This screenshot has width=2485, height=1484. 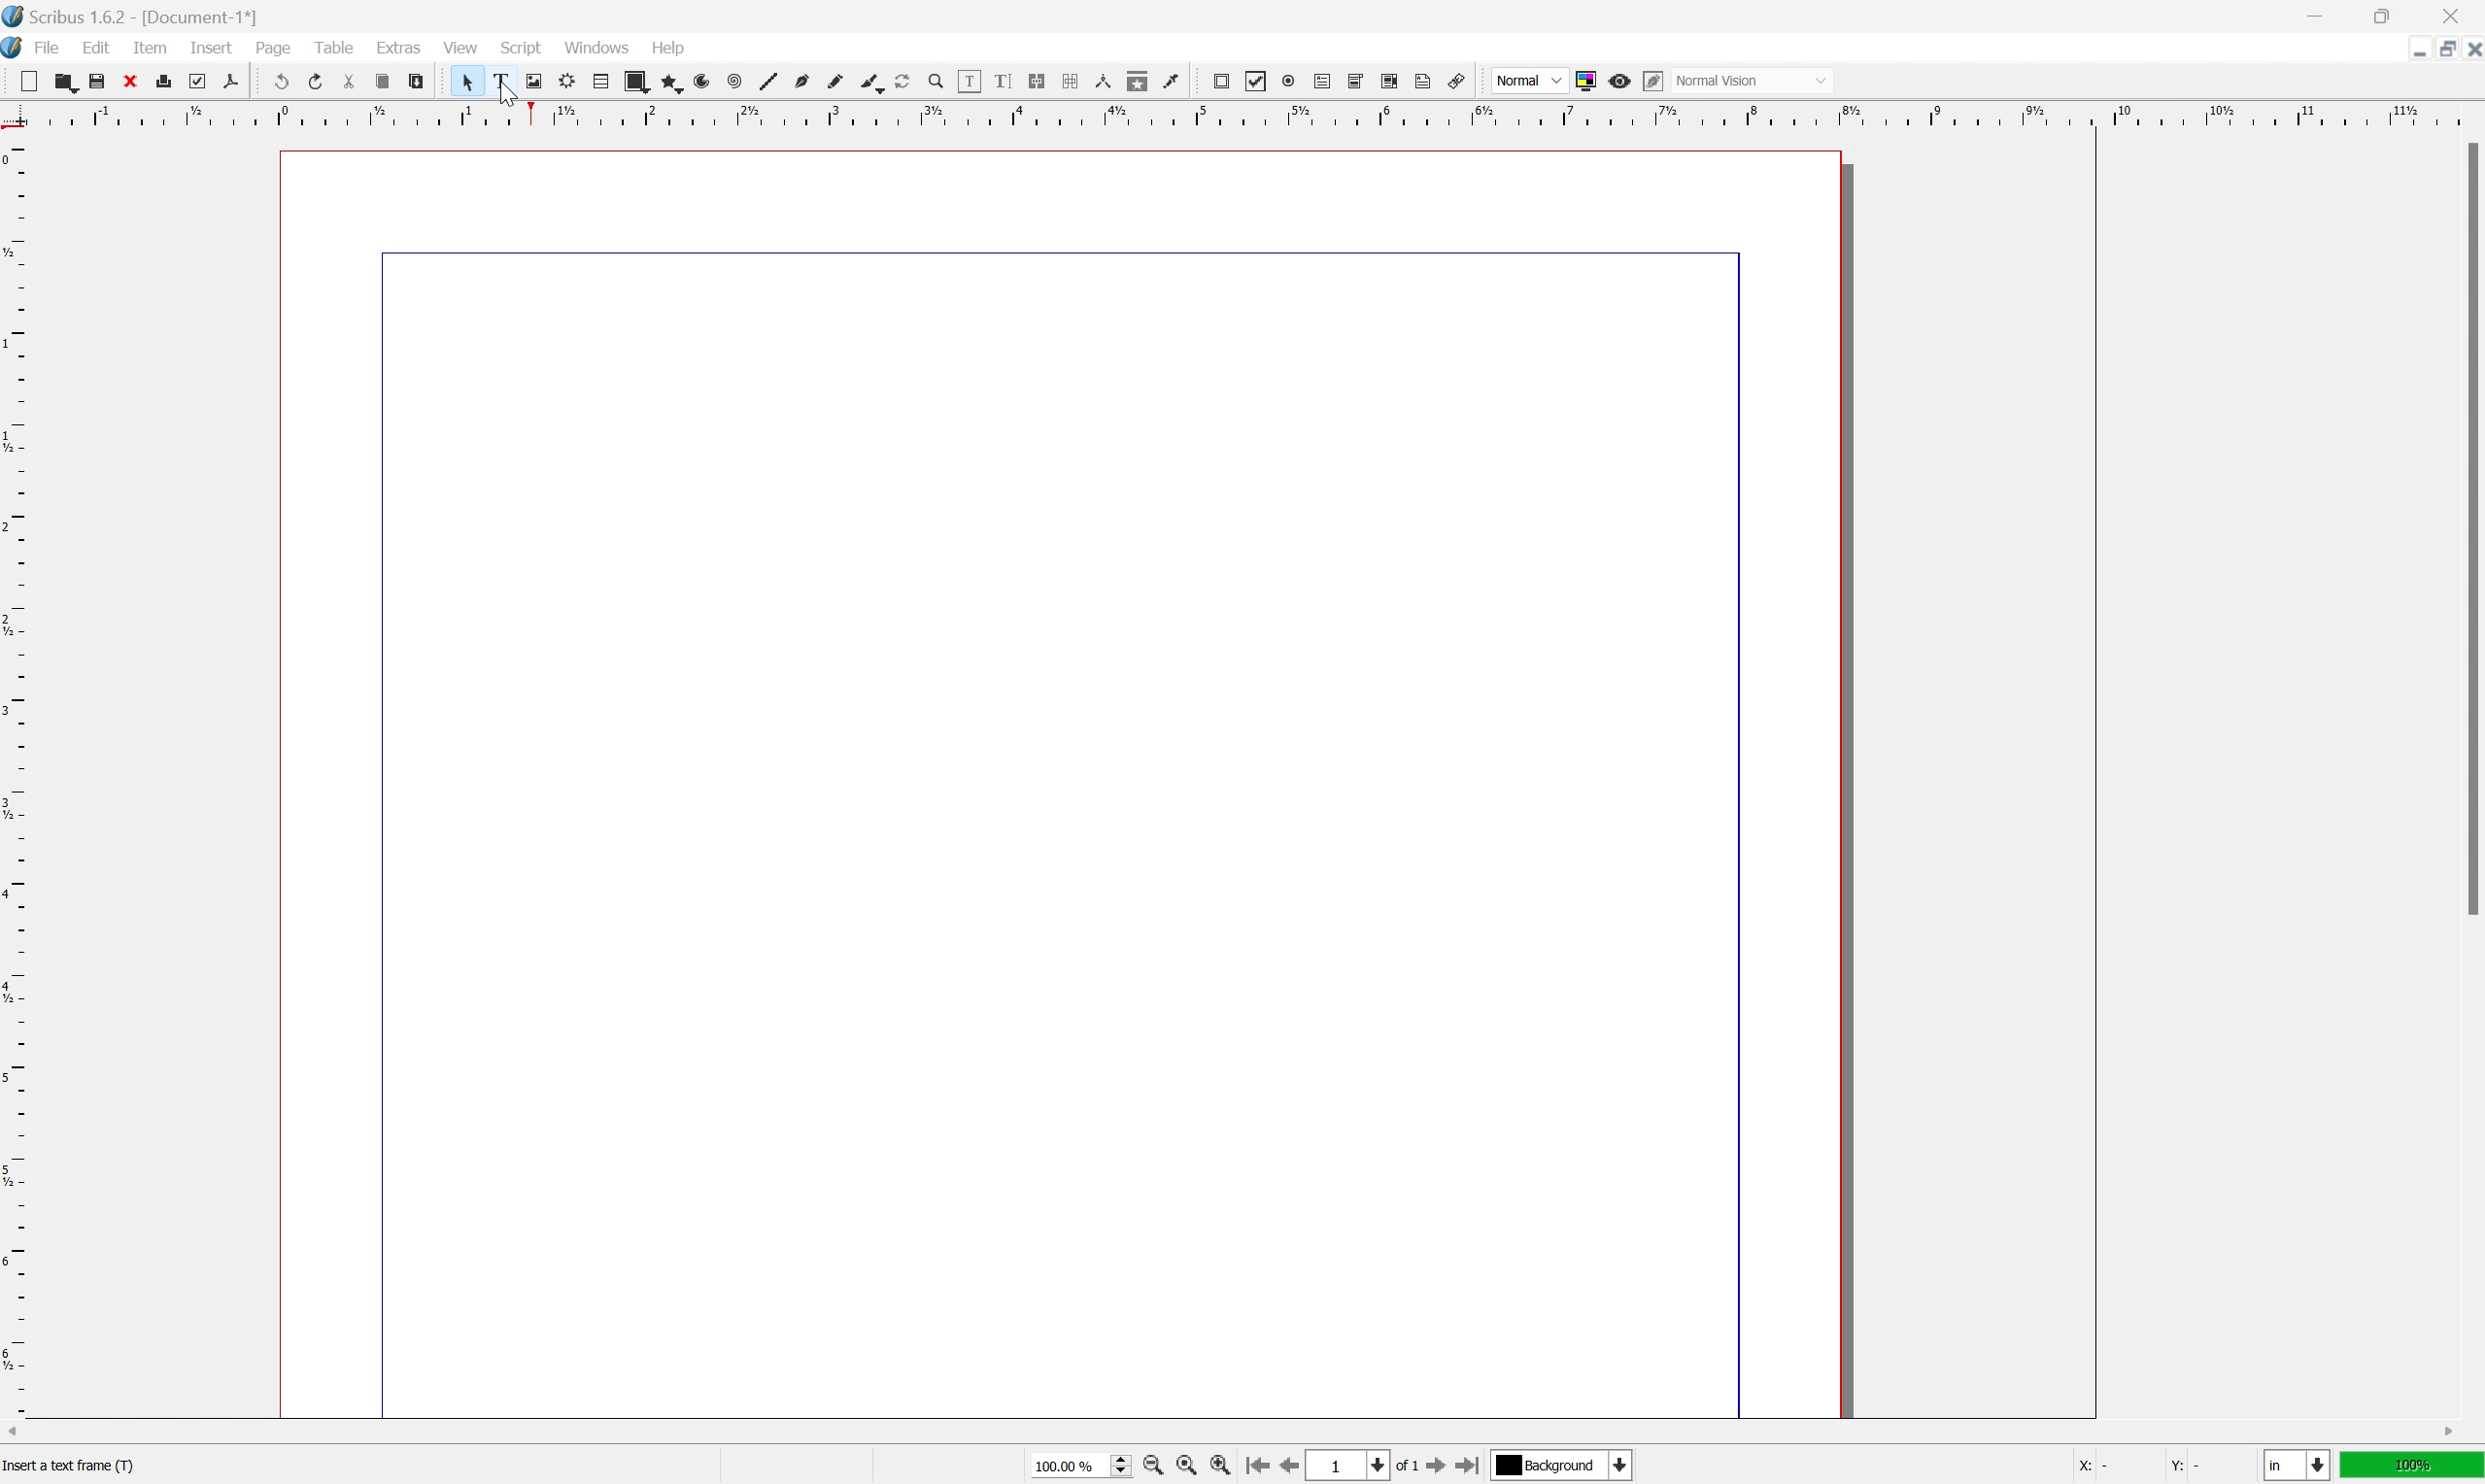 What do you see at coordinates (1172, 81) in the screenshot?
I see `eye dropper` at bounding box center [1172, 81].